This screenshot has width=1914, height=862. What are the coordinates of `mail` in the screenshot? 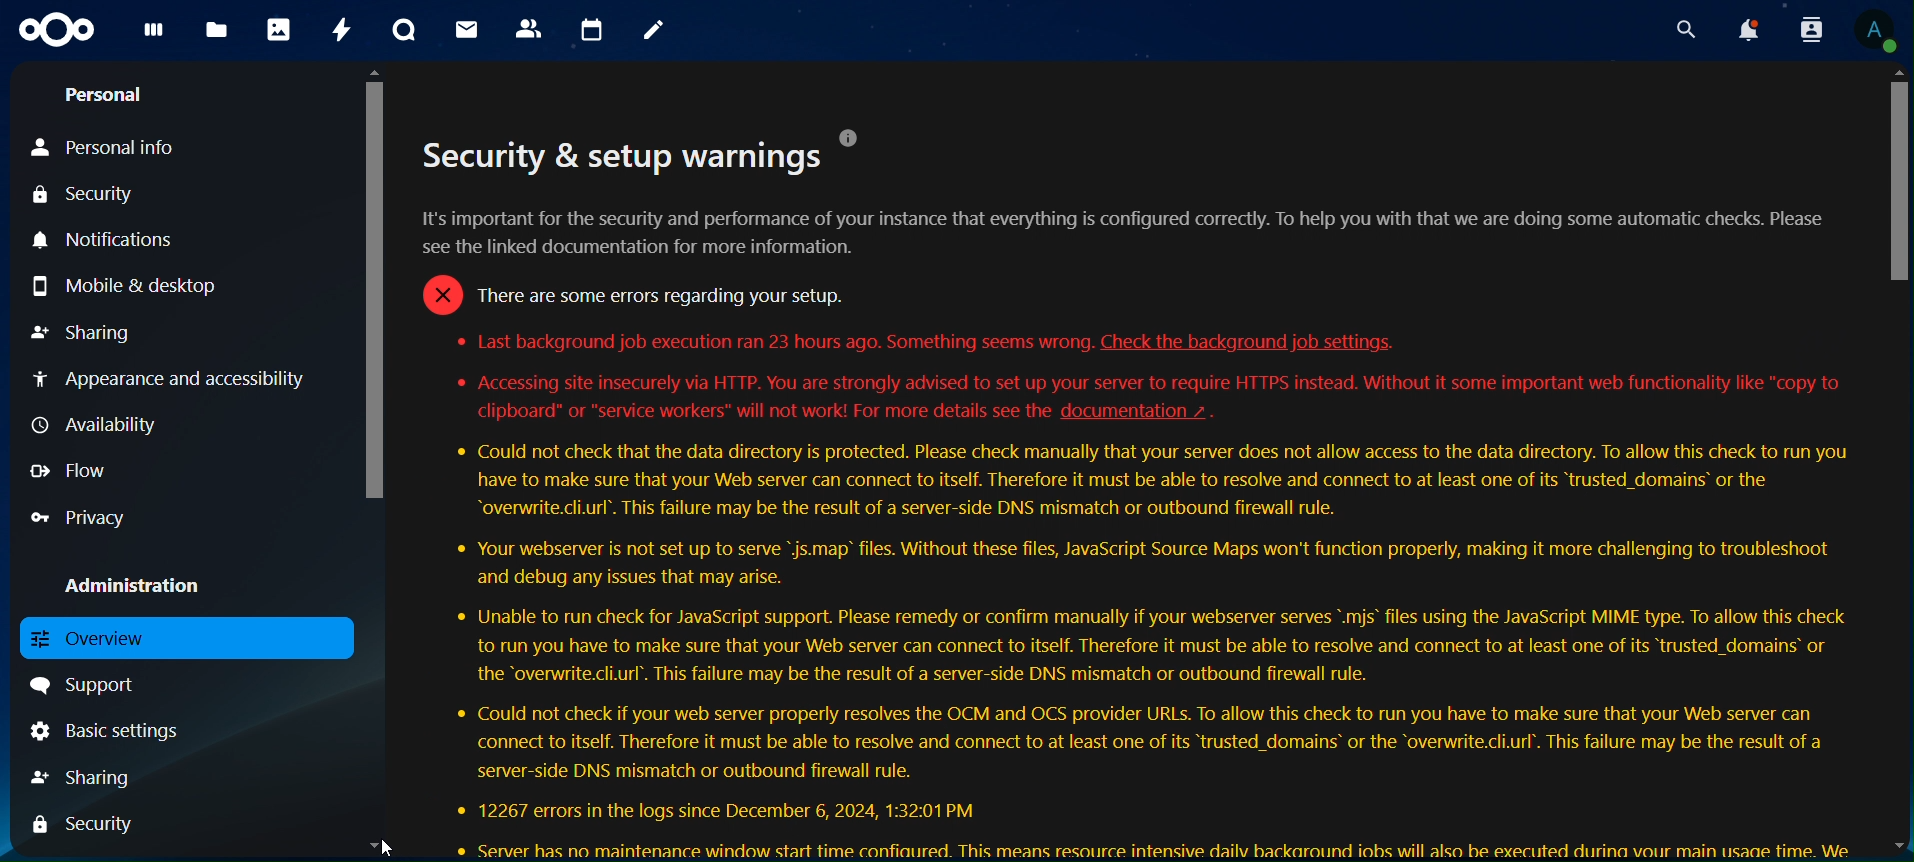 It's located at (467, 30).